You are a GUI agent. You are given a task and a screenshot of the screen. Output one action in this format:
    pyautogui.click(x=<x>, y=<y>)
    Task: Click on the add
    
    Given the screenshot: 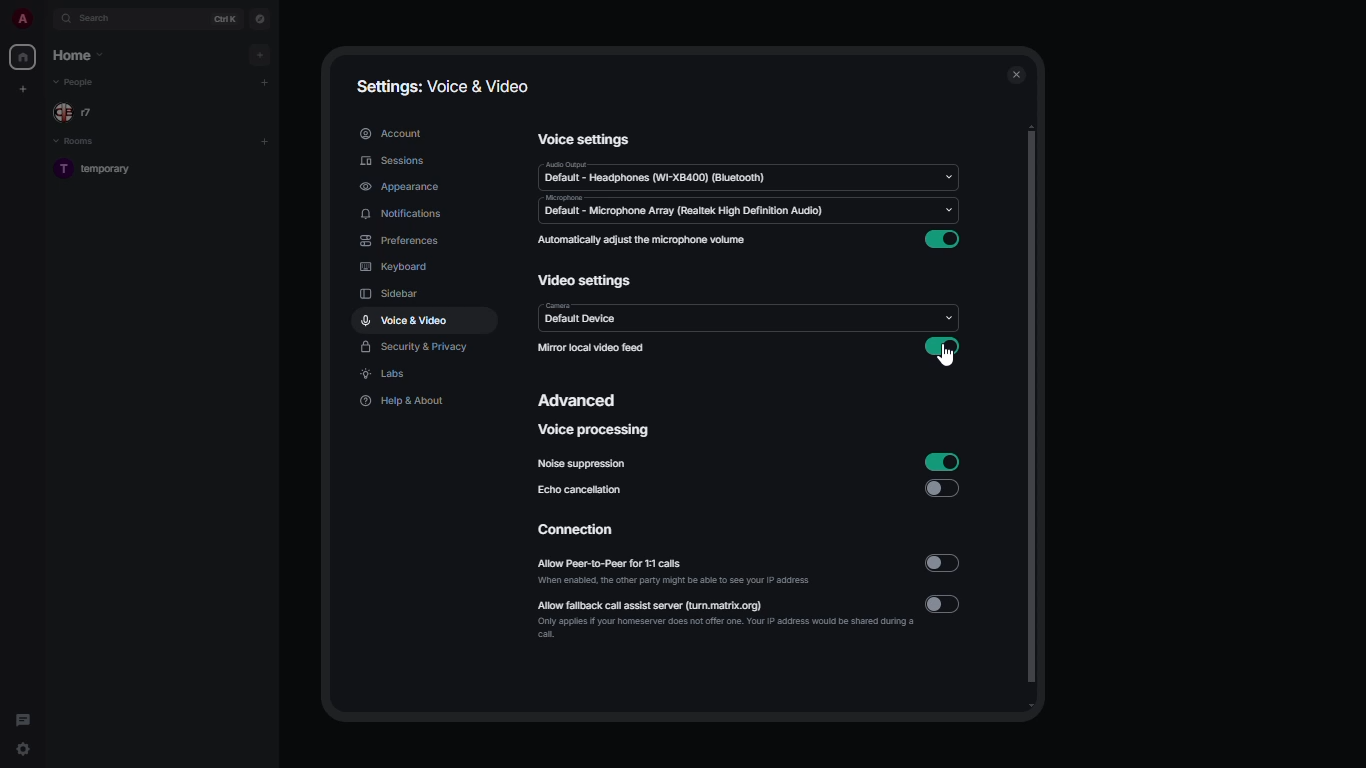 What is the action you would take?
    pyautogui.click(x=258, y=55)
    